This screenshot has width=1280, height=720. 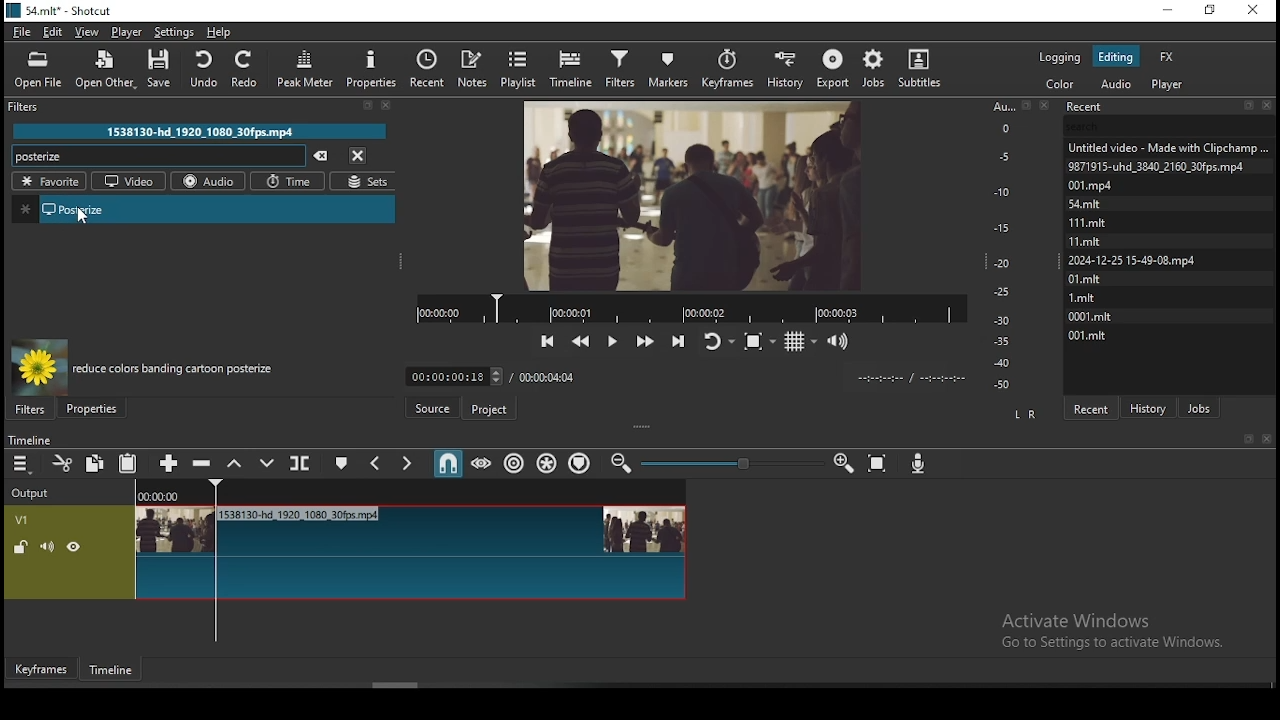 I want to click on paste, so click(x=130, y=464).